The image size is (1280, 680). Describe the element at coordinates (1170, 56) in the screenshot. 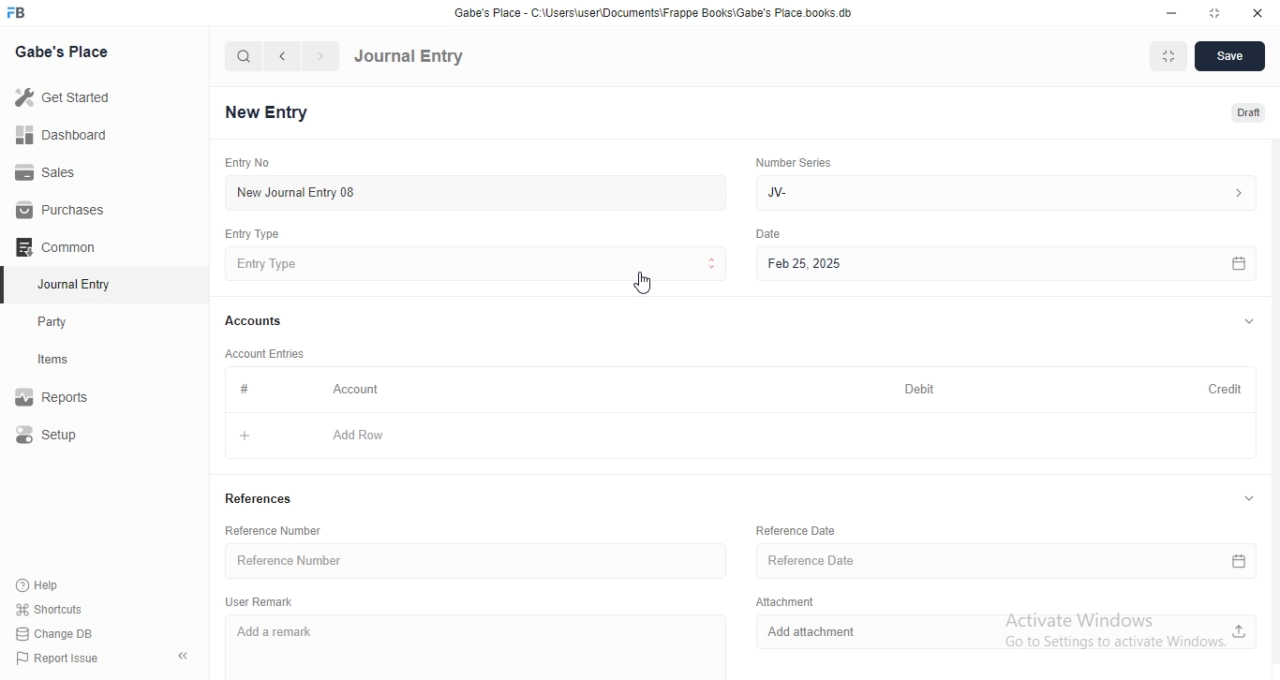

I see `Fit to Window` at that location.